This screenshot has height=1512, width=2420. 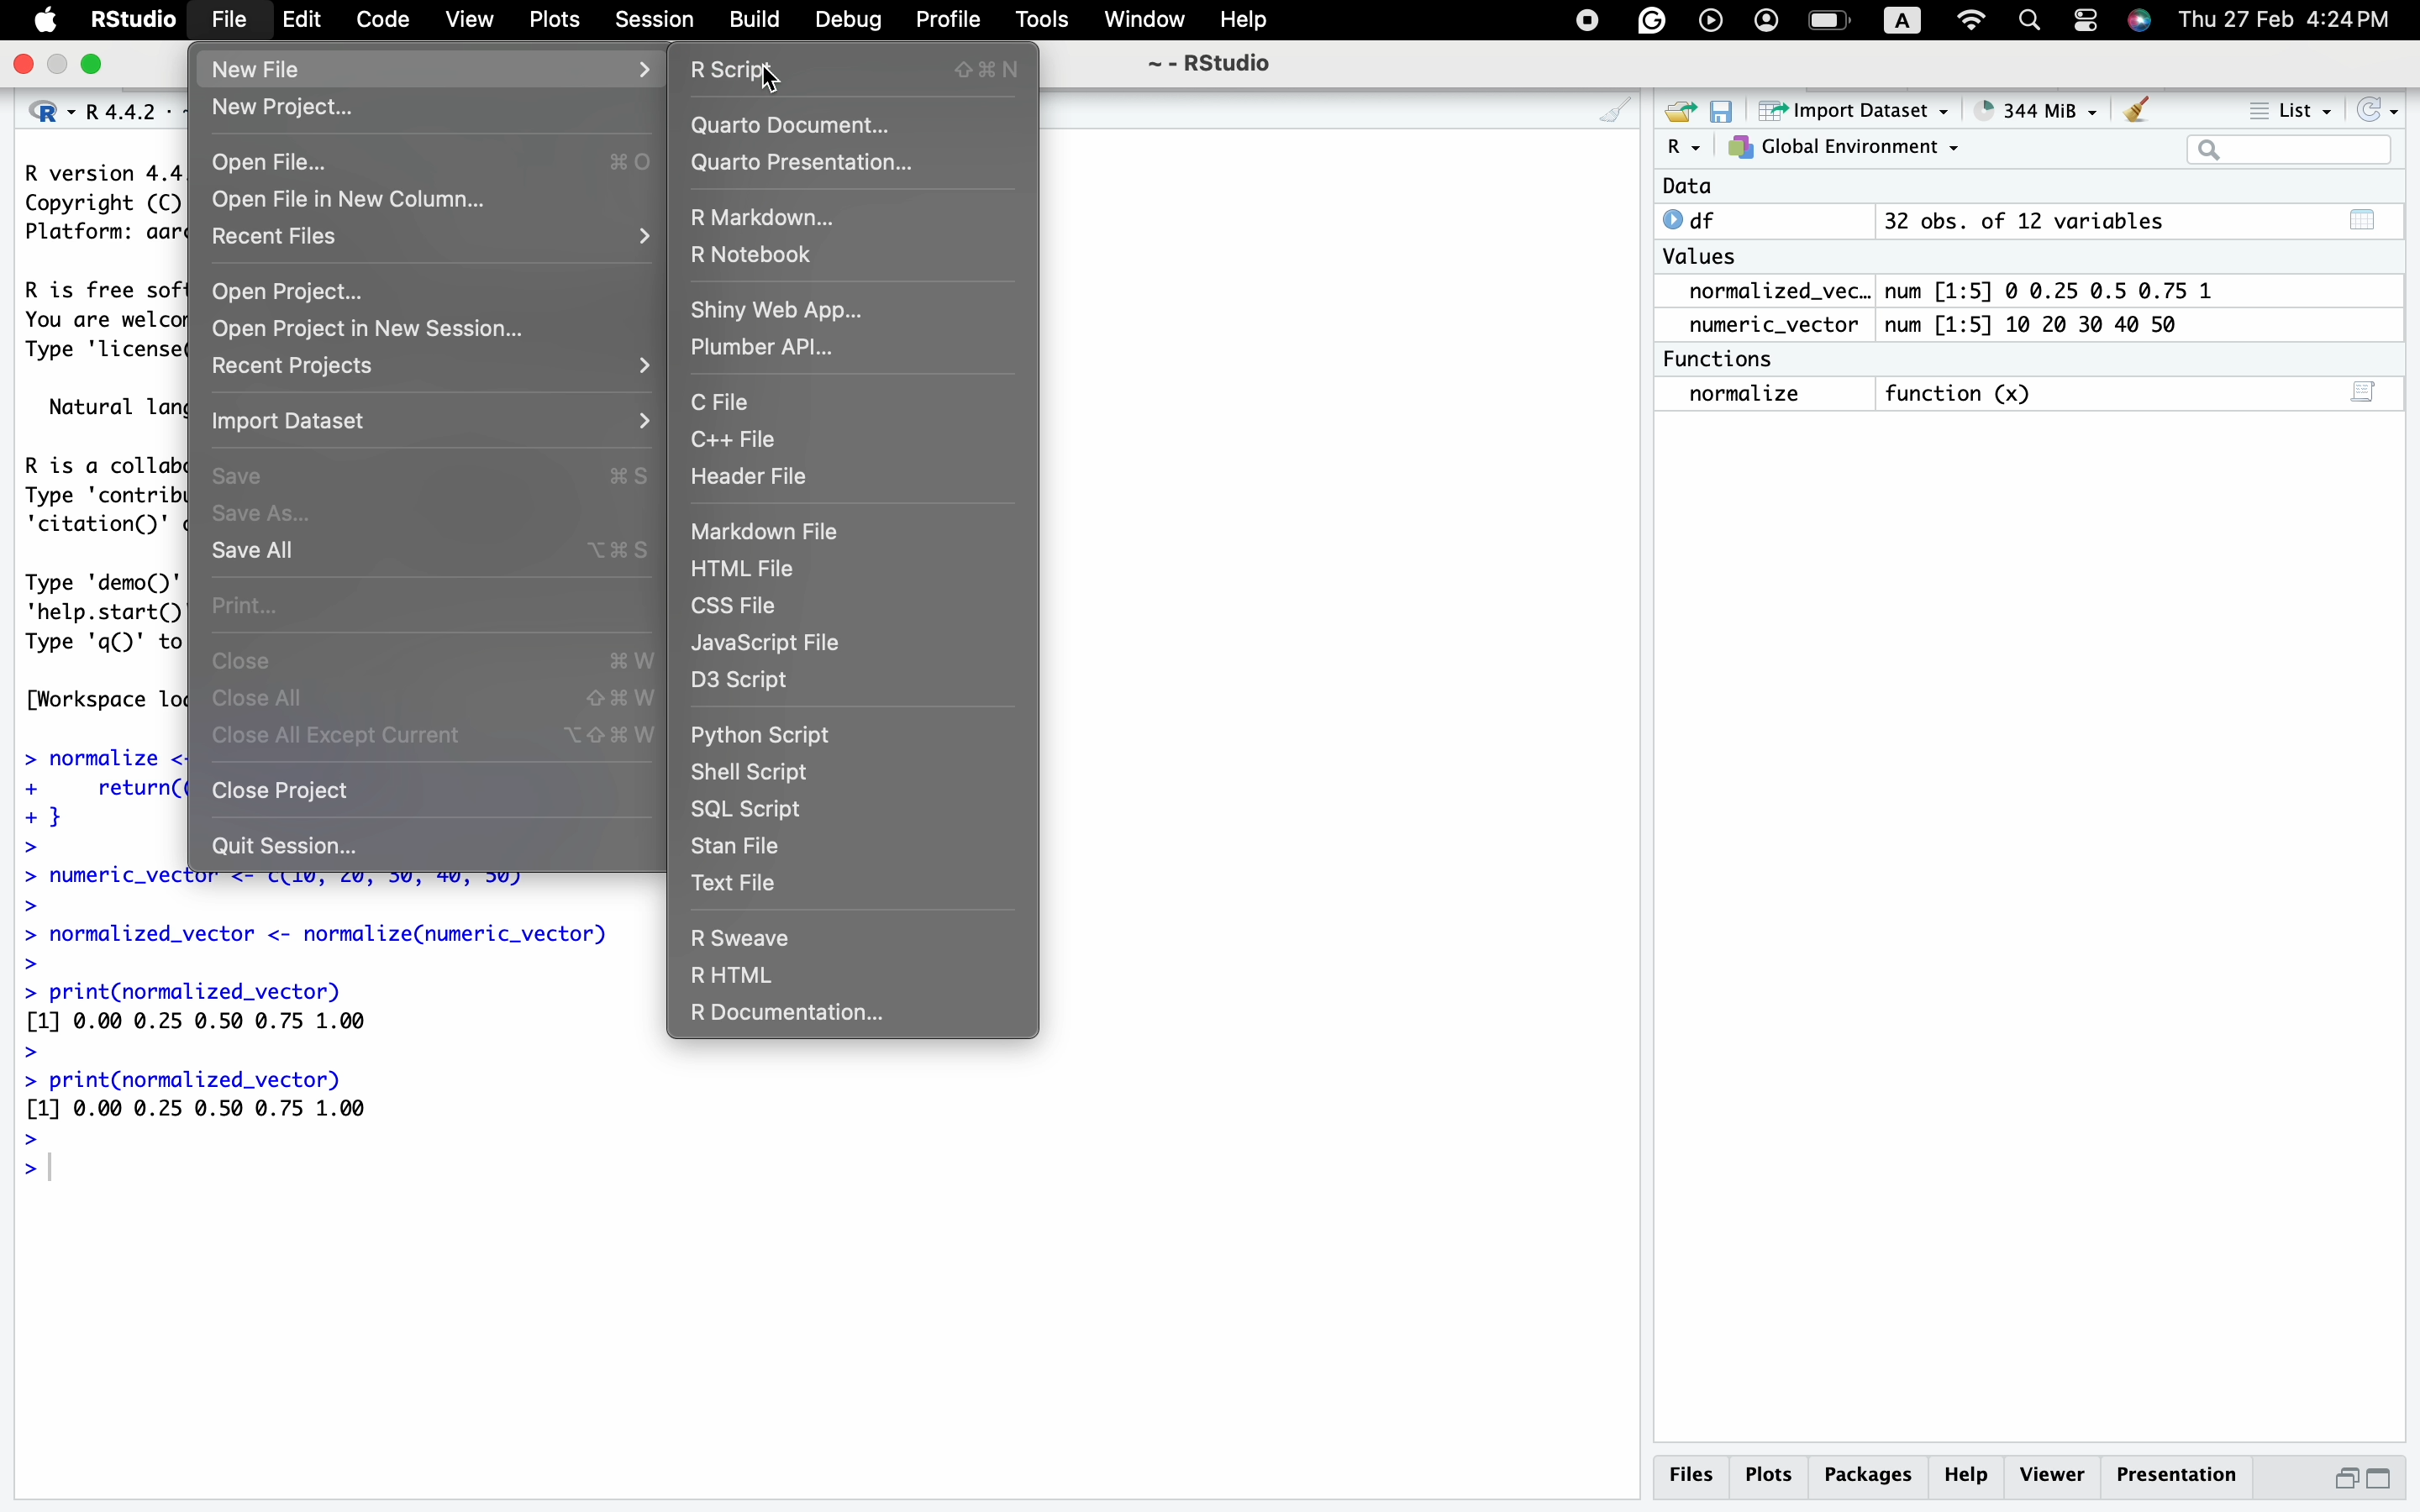 What do you see at coordinates (739, 681) in the screenshot?
I see `D3 Script` at bounding box center [739, 681].